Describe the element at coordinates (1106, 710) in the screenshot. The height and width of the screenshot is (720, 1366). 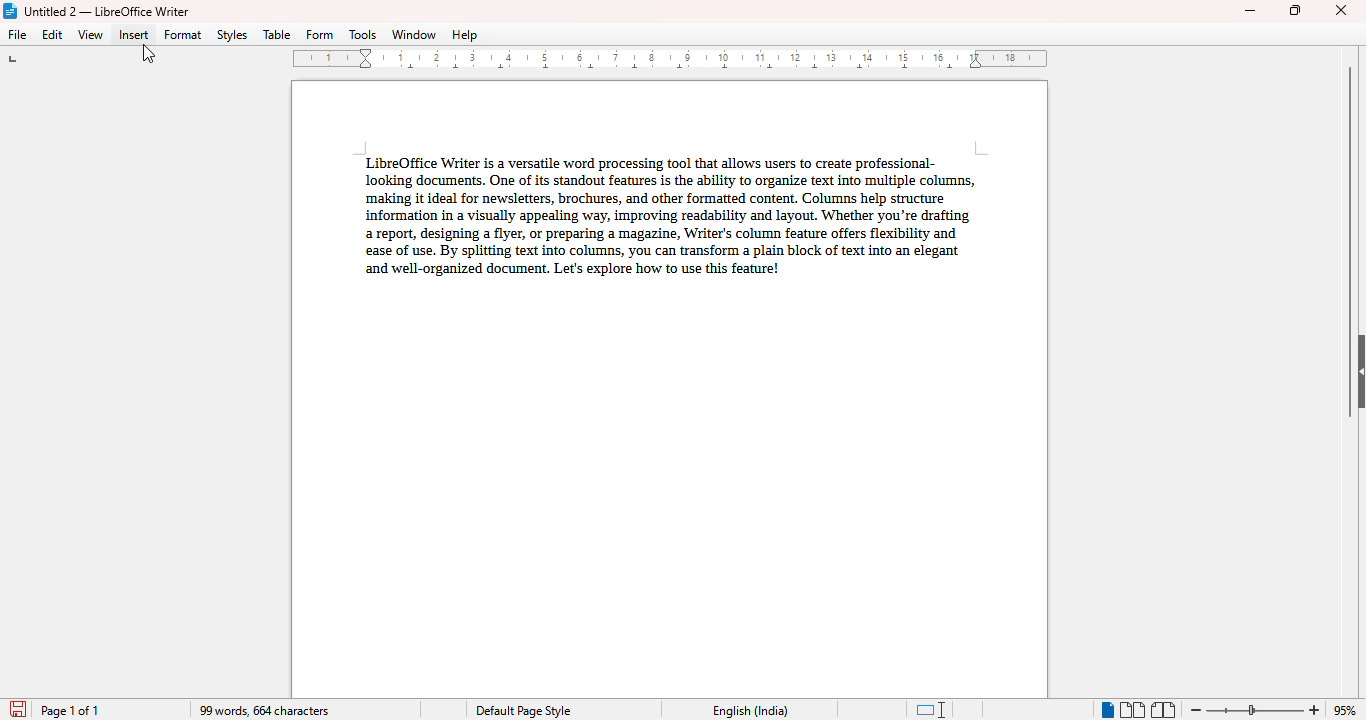
I see `single-page view` at that location.